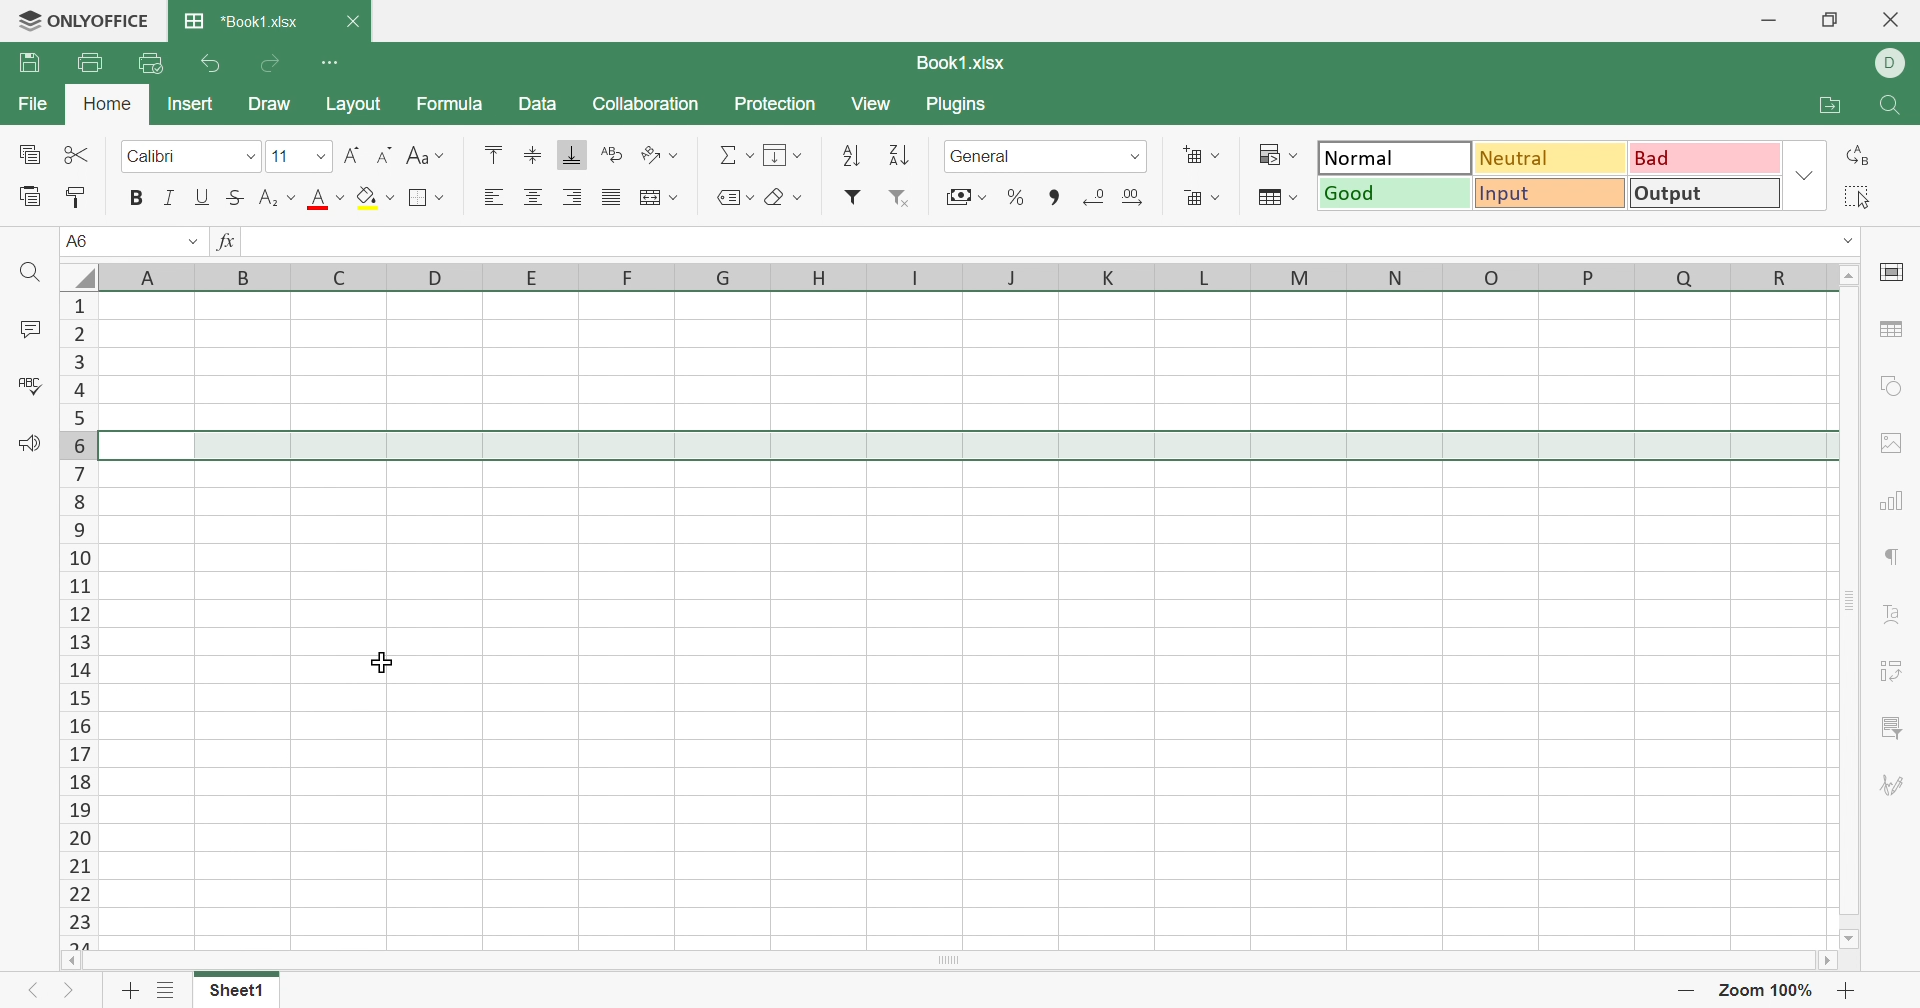  What do you see at coordinates (32, 99) in the screenshot?
I see `File` at bounding box center [32, 99].